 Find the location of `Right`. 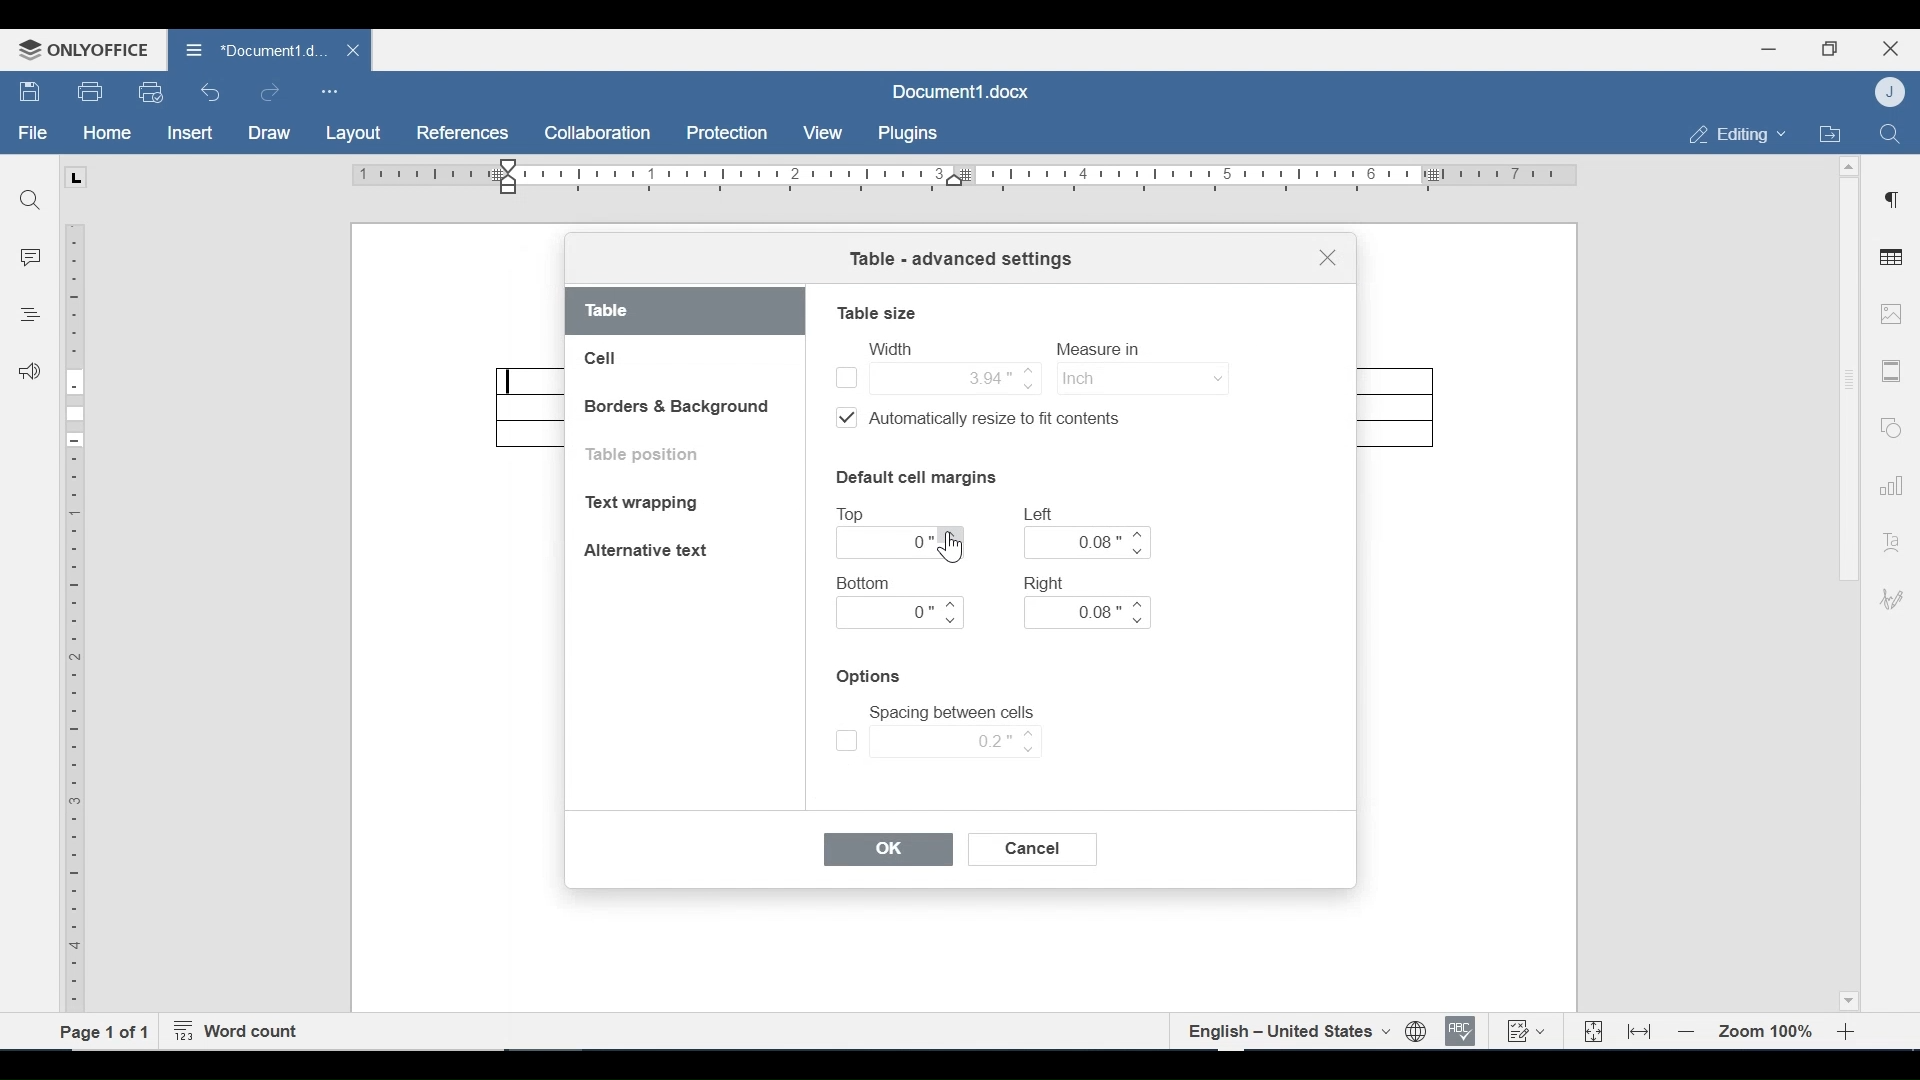

Right is located at coordinates (1047, 582).